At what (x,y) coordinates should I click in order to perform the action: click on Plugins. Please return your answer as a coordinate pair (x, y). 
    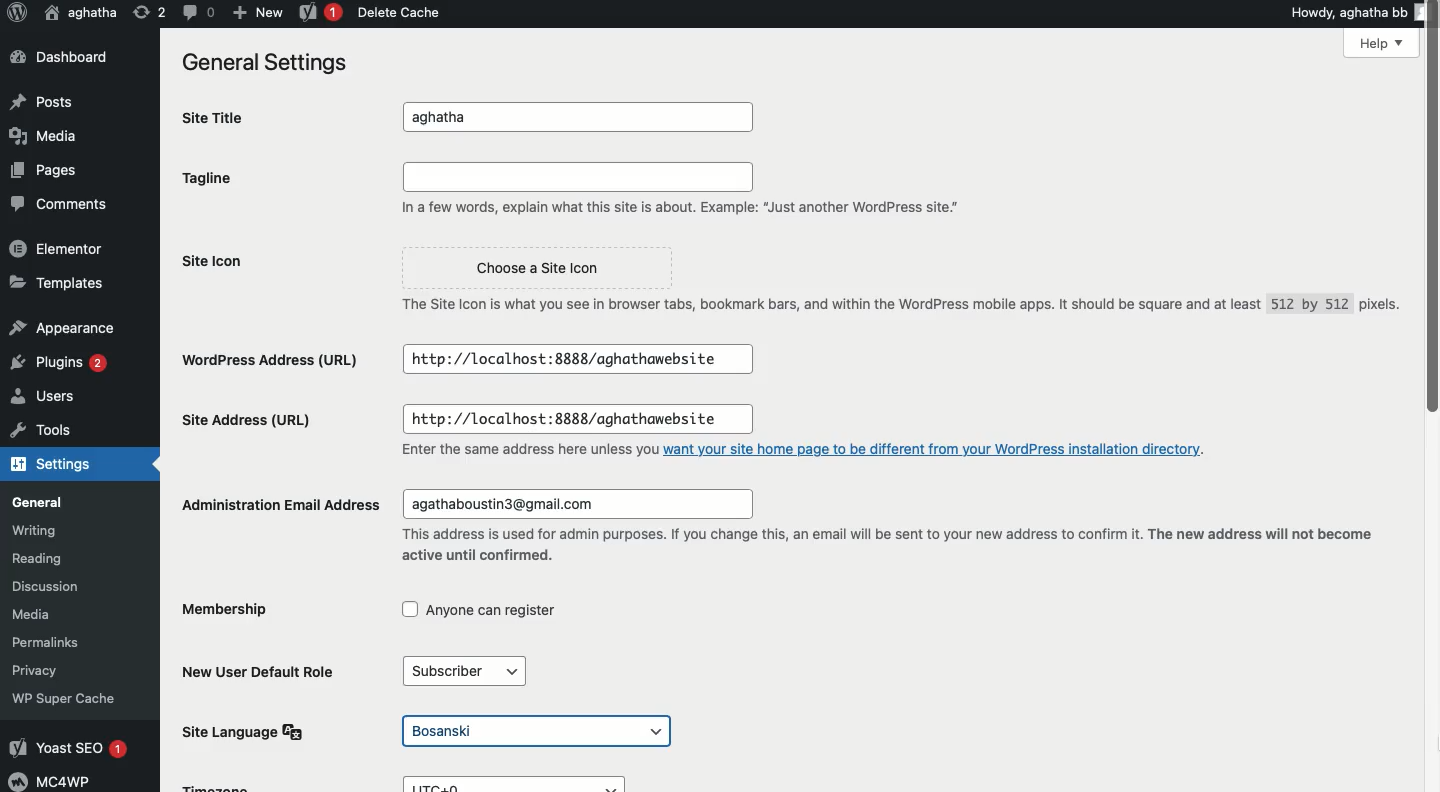
    Looking at the image, I should click on (63, 363).